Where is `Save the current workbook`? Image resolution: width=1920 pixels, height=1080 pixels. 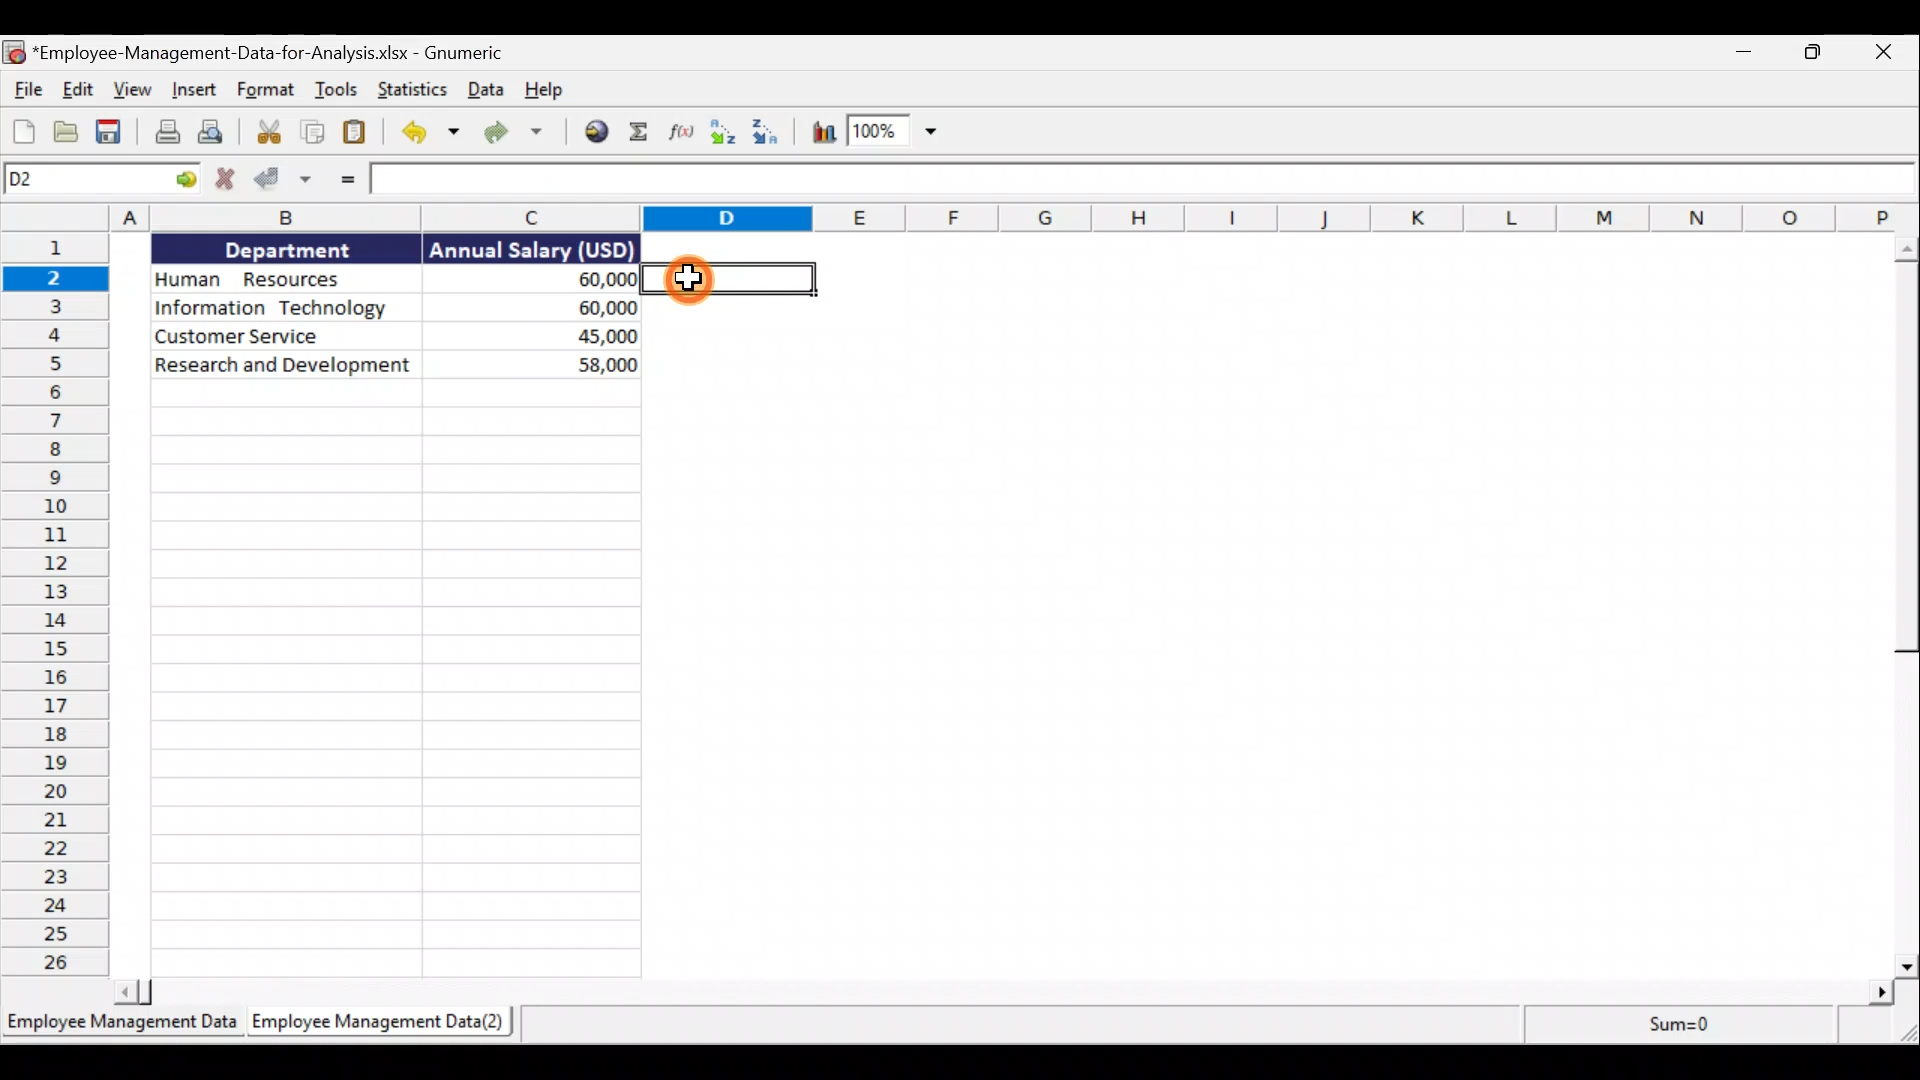
Save the current workbook is located at coordinates (110, 132).